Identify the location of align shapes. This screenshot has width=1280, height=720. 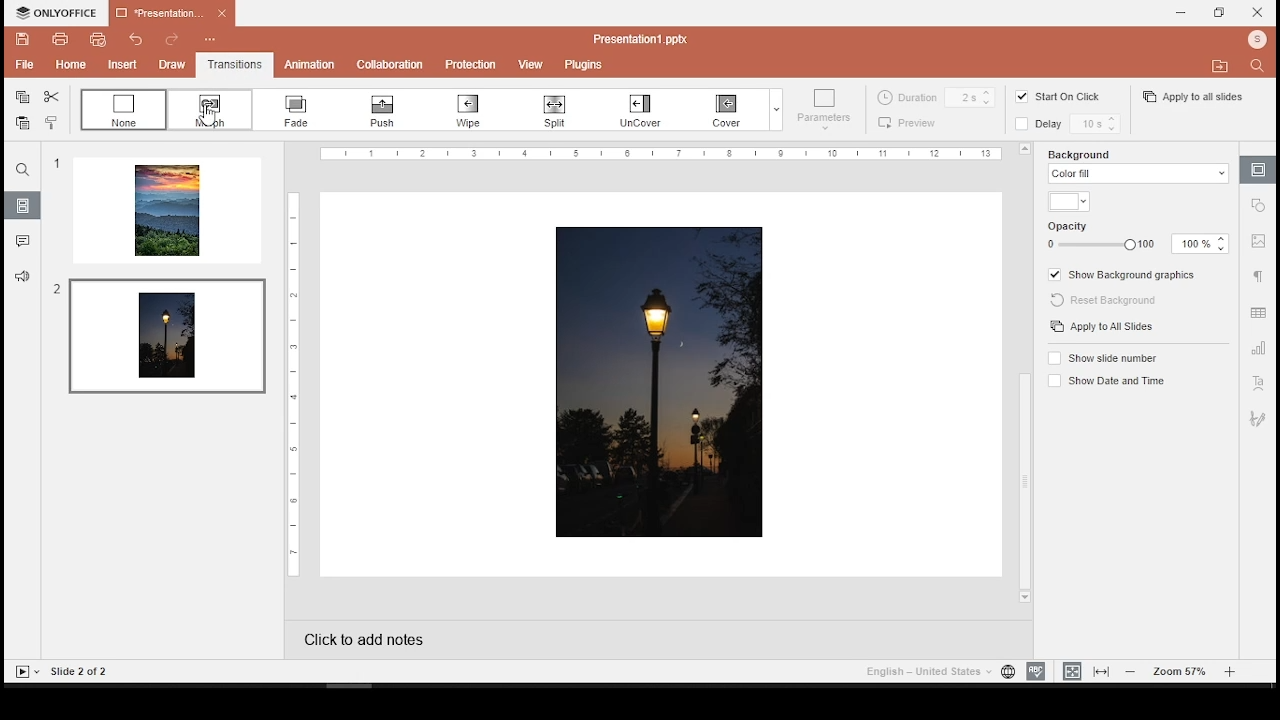
(908, 122).